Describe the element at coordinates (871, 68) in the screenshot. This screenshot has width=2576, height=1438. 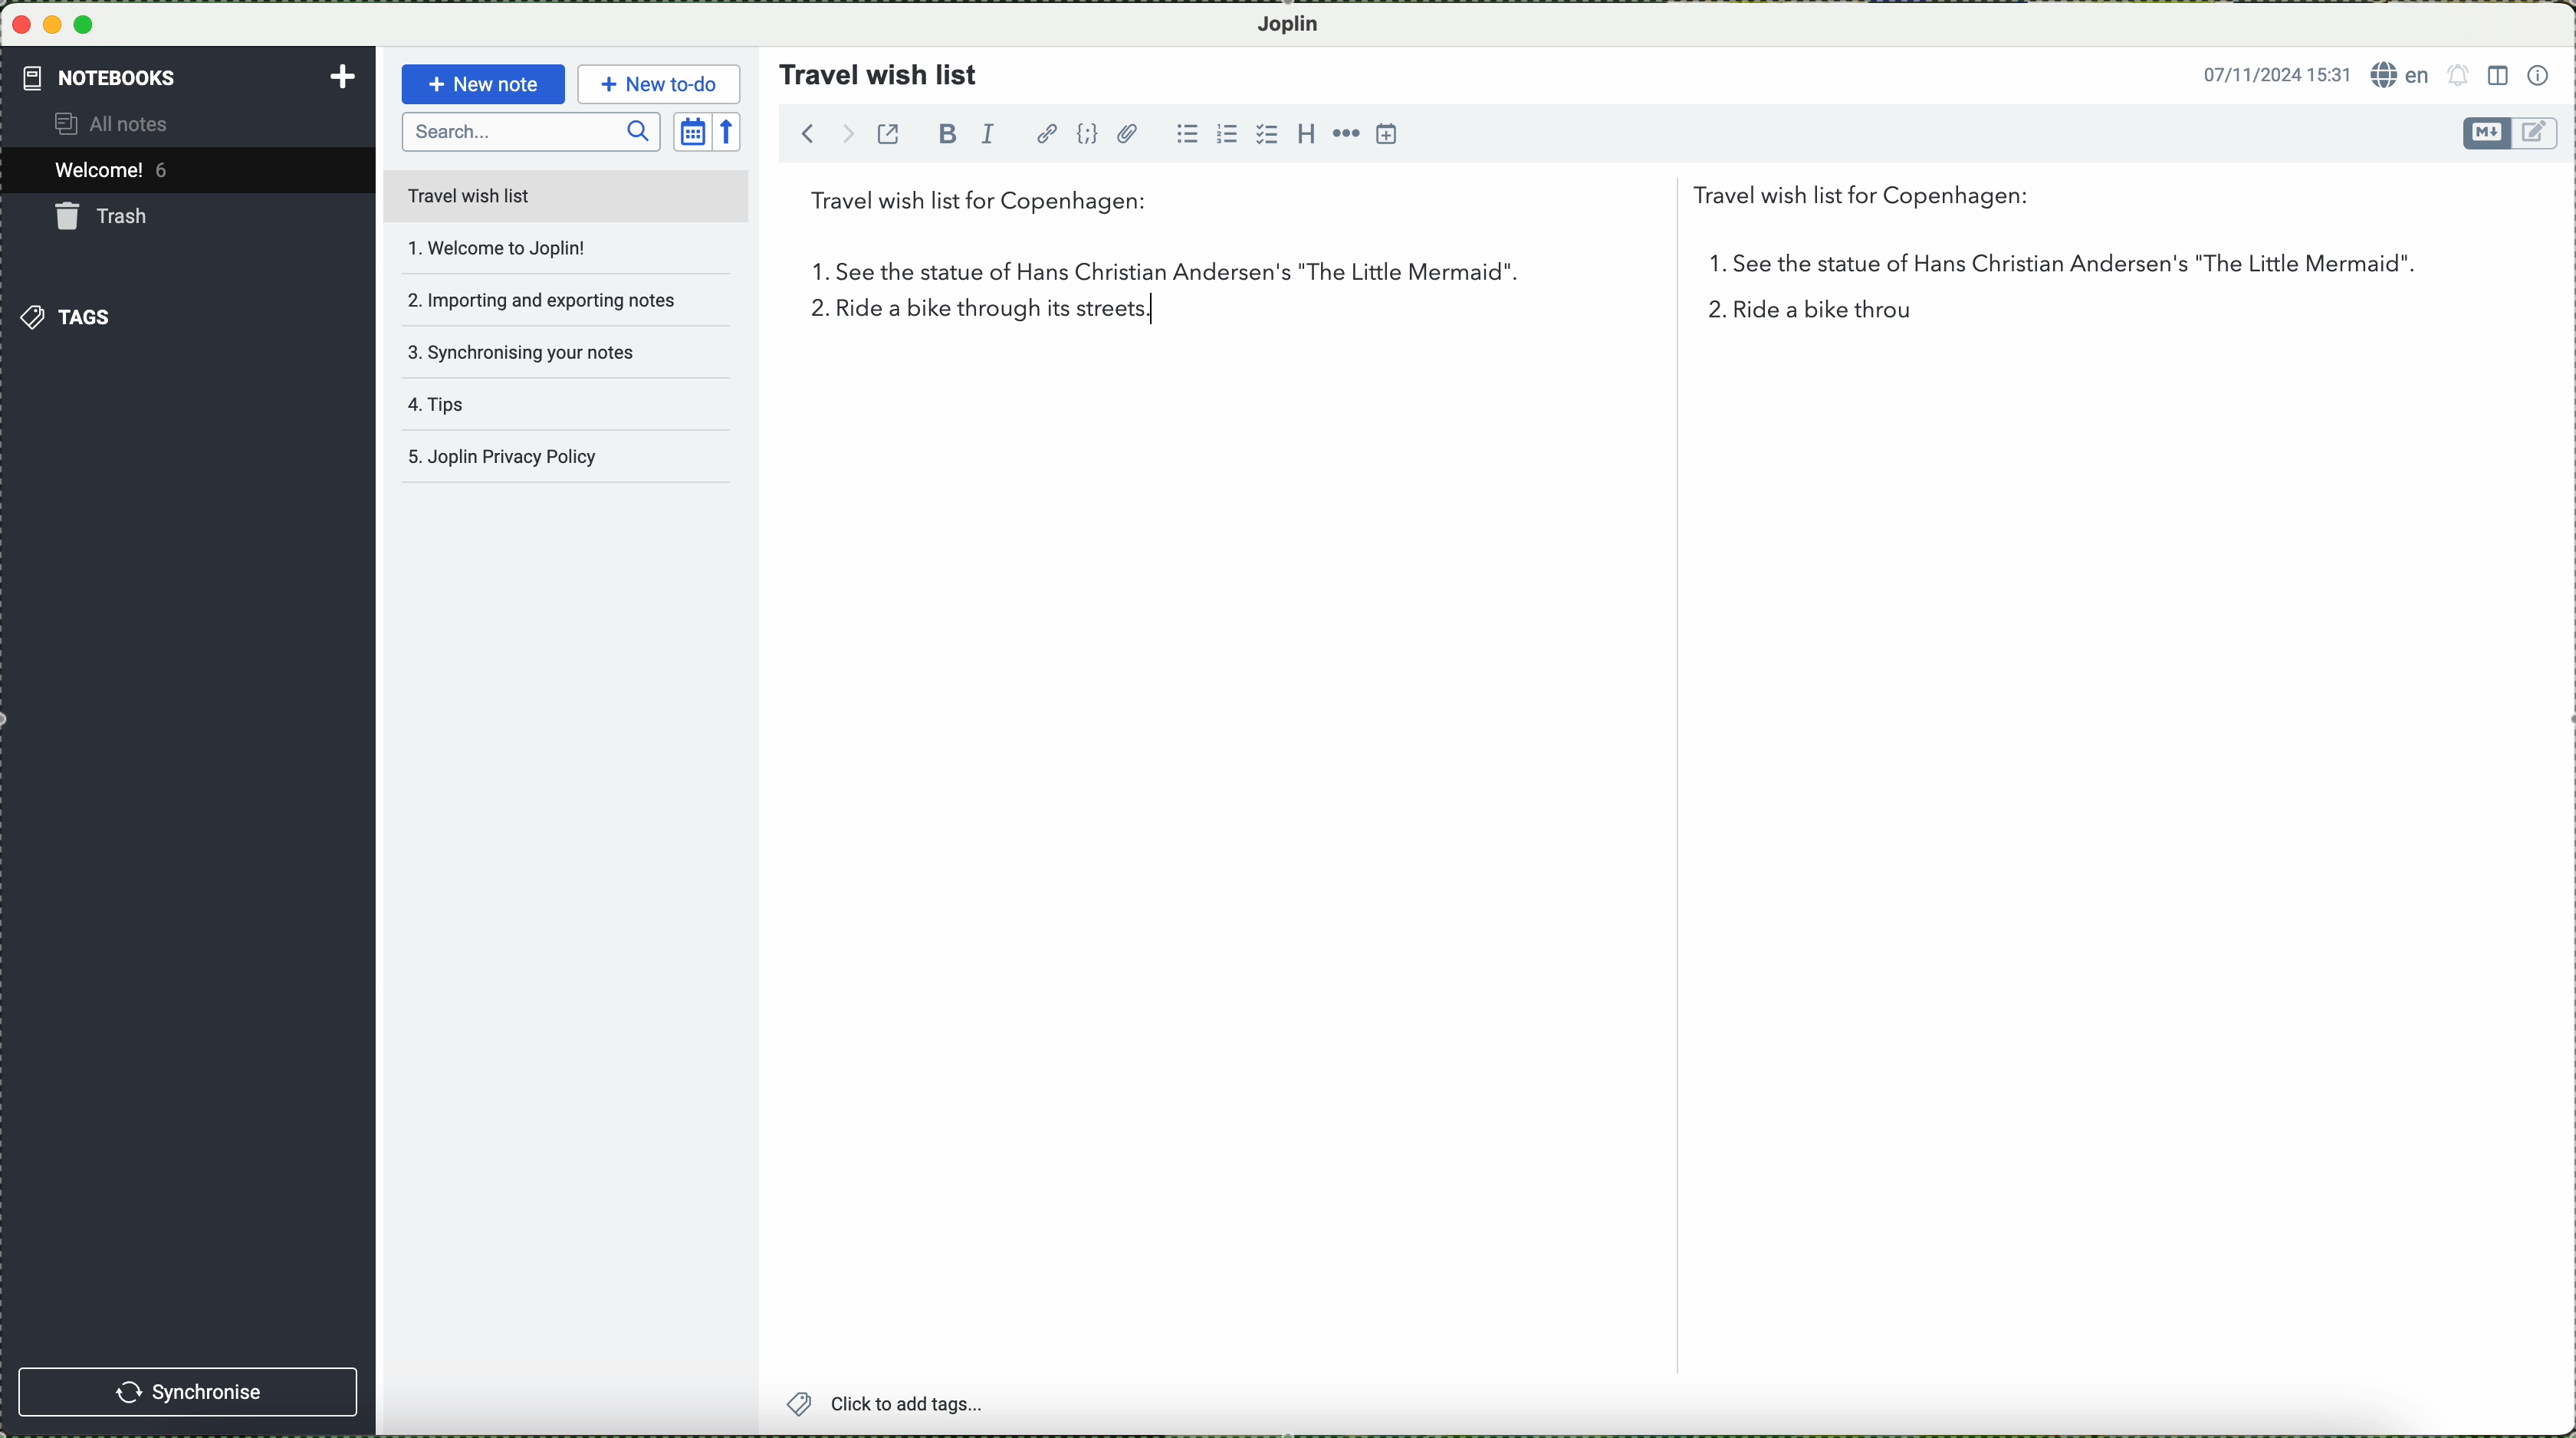
I see `travel wish list` at that location.